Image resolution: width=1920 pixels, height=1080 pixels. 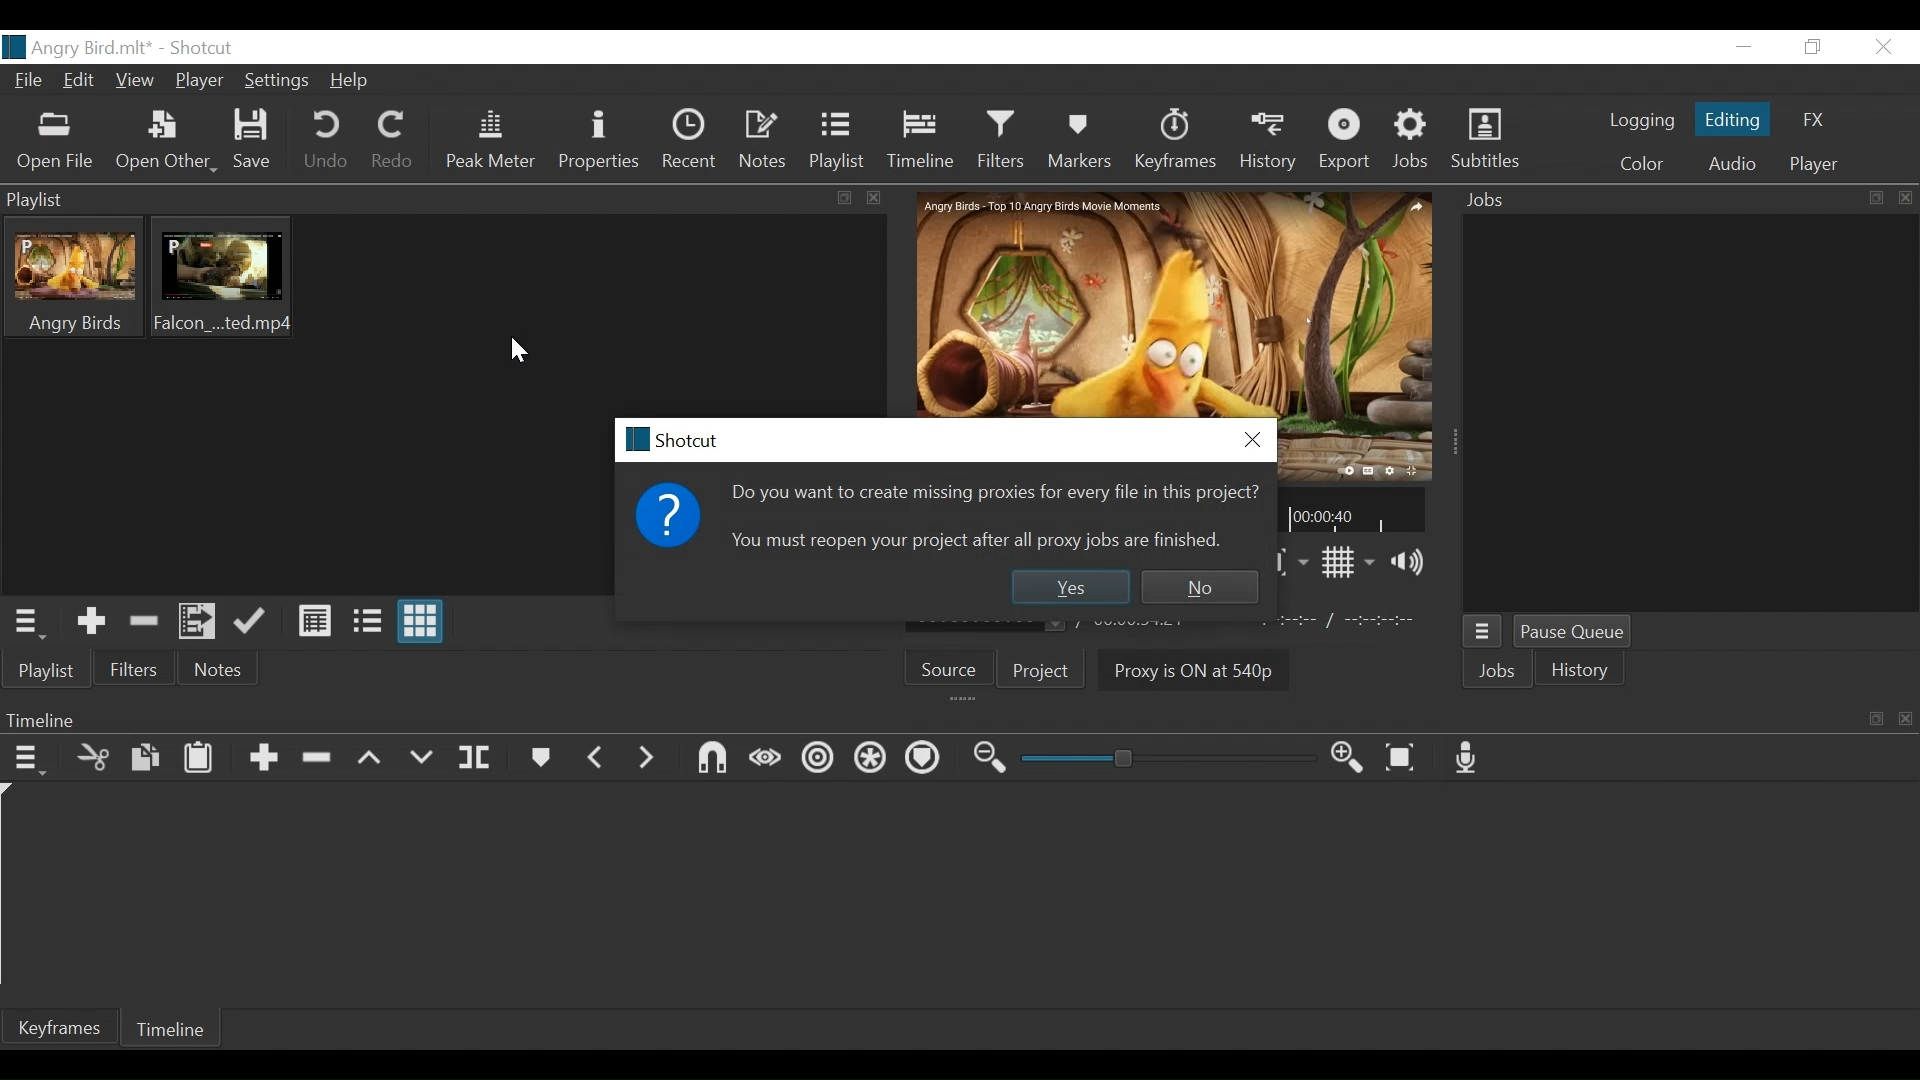 What do you see at coordinates (601, 758) in the screenshot?
I see `Previous marker` at bounding box center [601, 758].